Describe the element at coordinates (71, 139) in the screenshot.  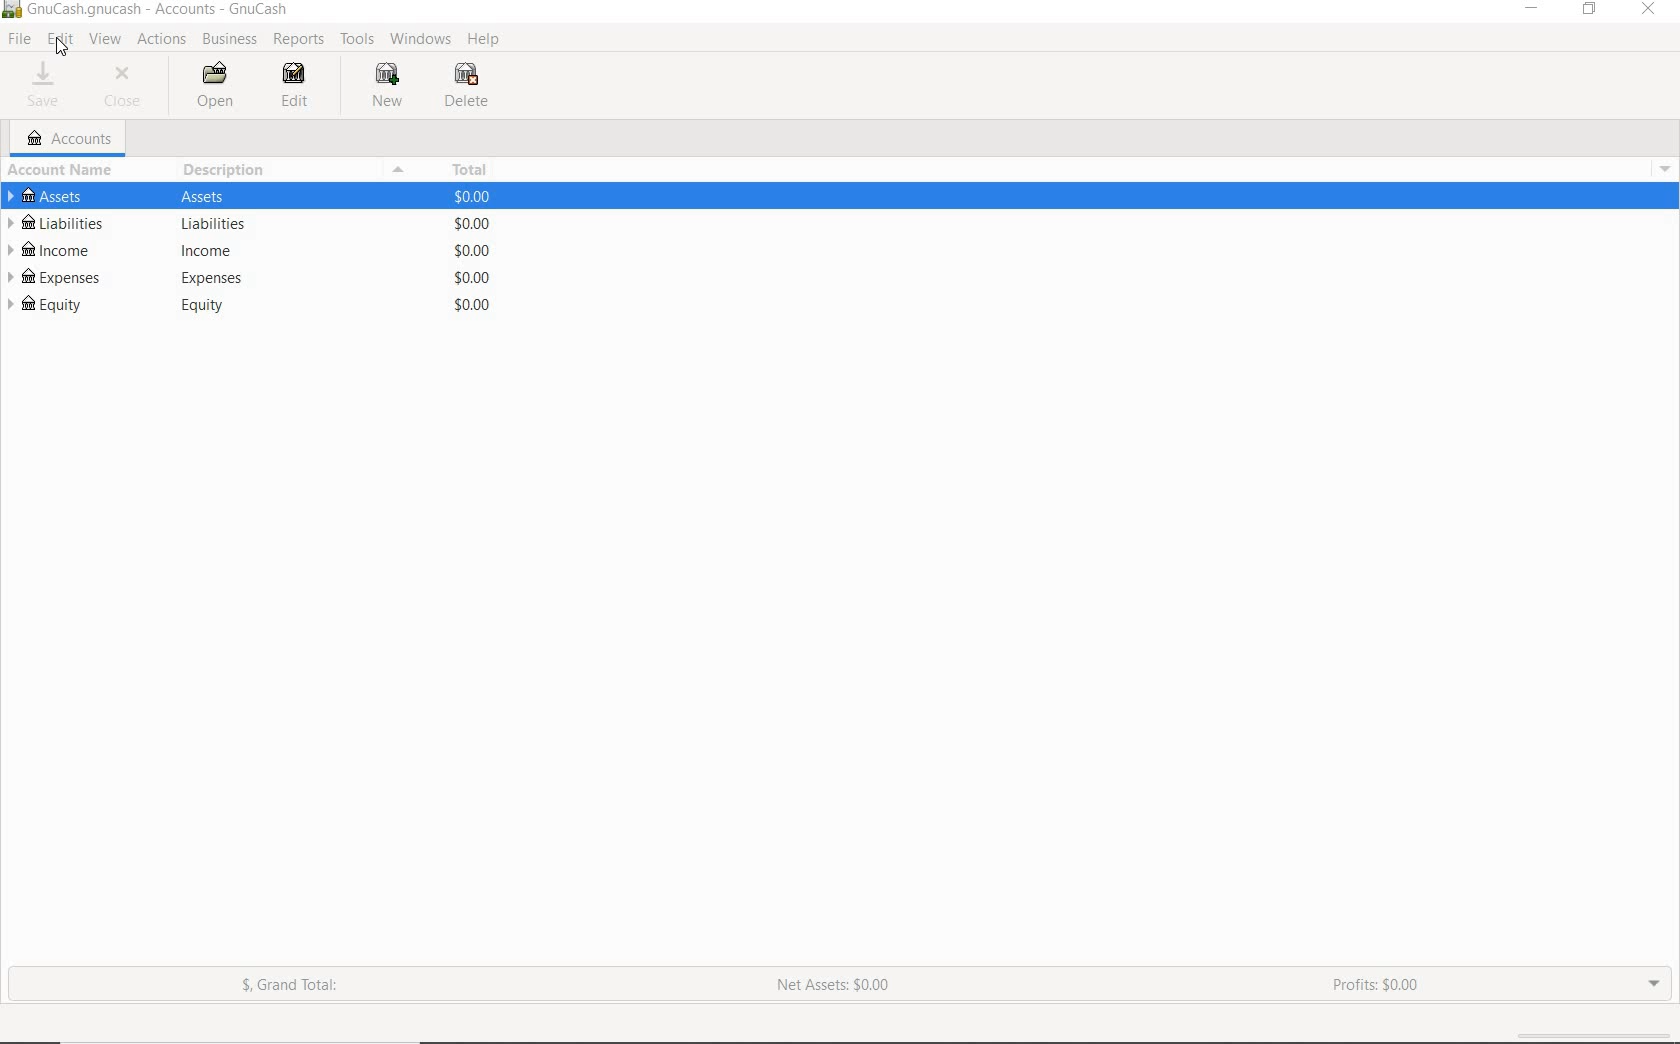
I see `ACCOUNTS` at that location.